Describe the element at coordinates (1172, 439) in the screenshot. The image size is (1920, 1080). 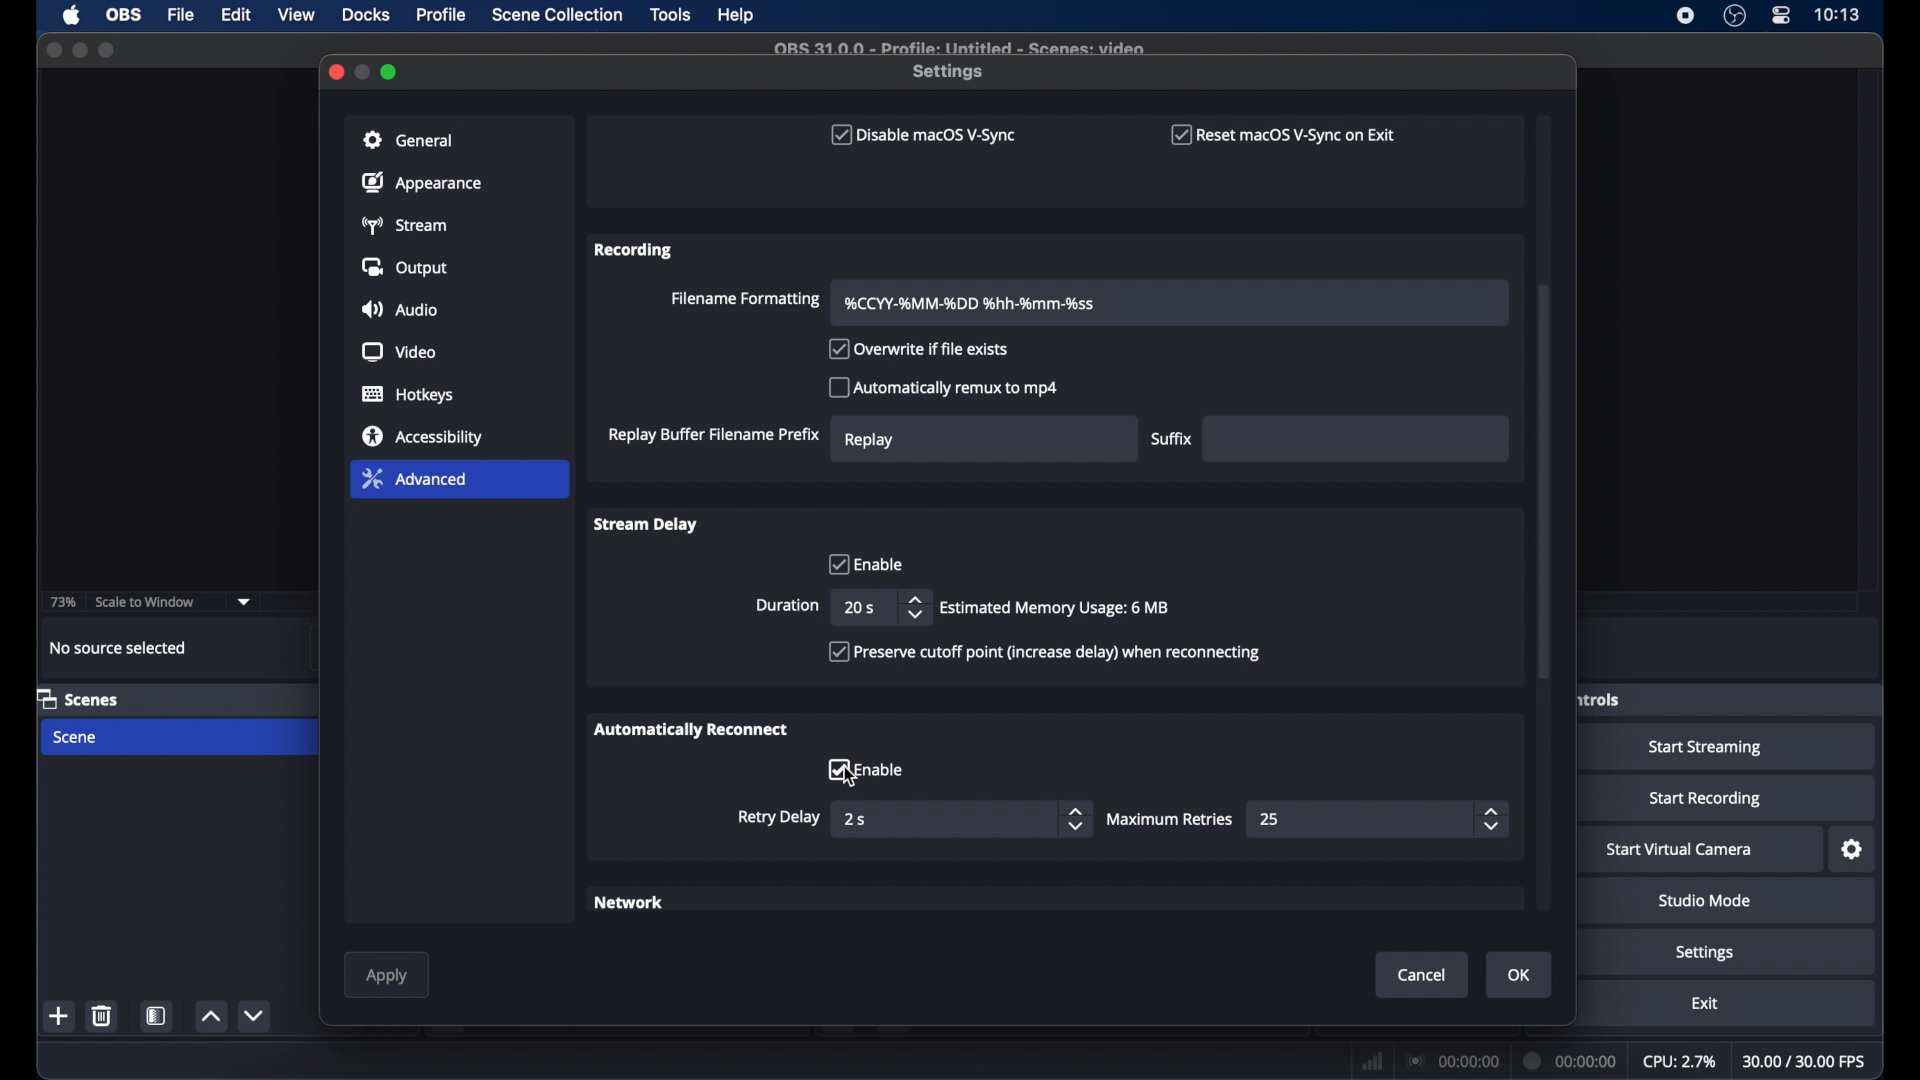
I see `suffix` at that location.